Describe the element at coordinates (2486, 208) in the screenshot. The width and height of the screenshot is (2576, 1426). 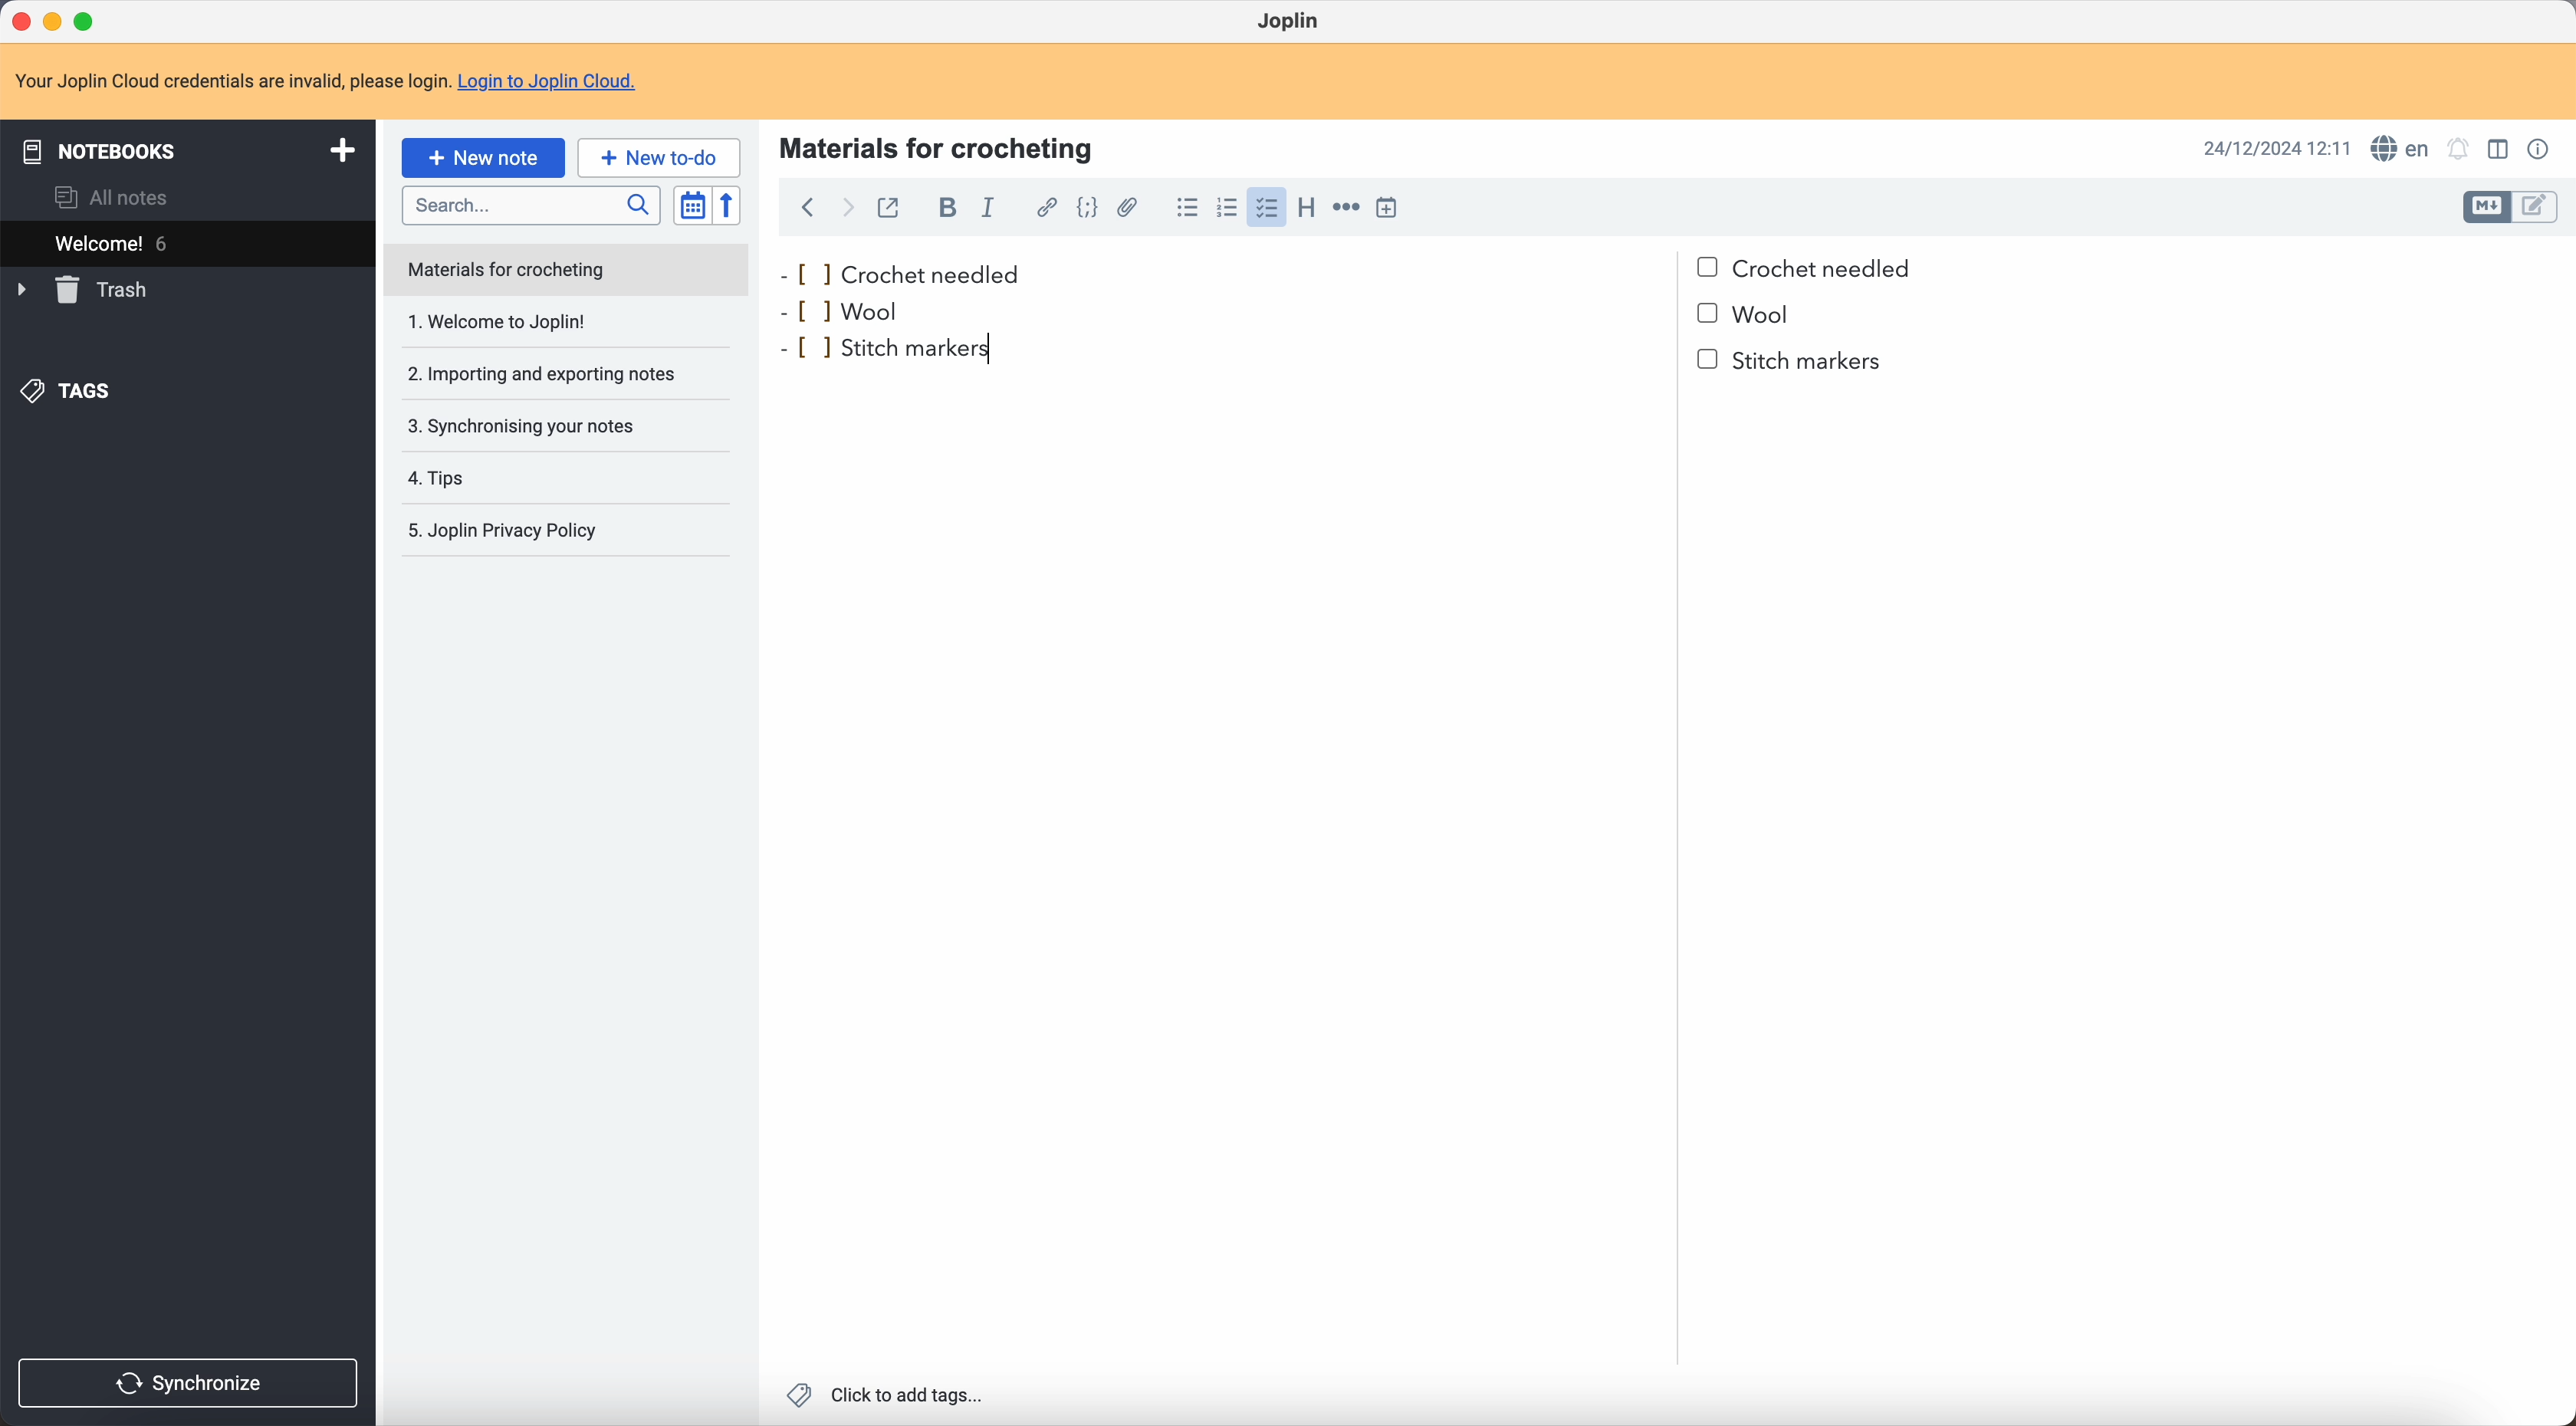
I see `toggle edit layout` at that location.